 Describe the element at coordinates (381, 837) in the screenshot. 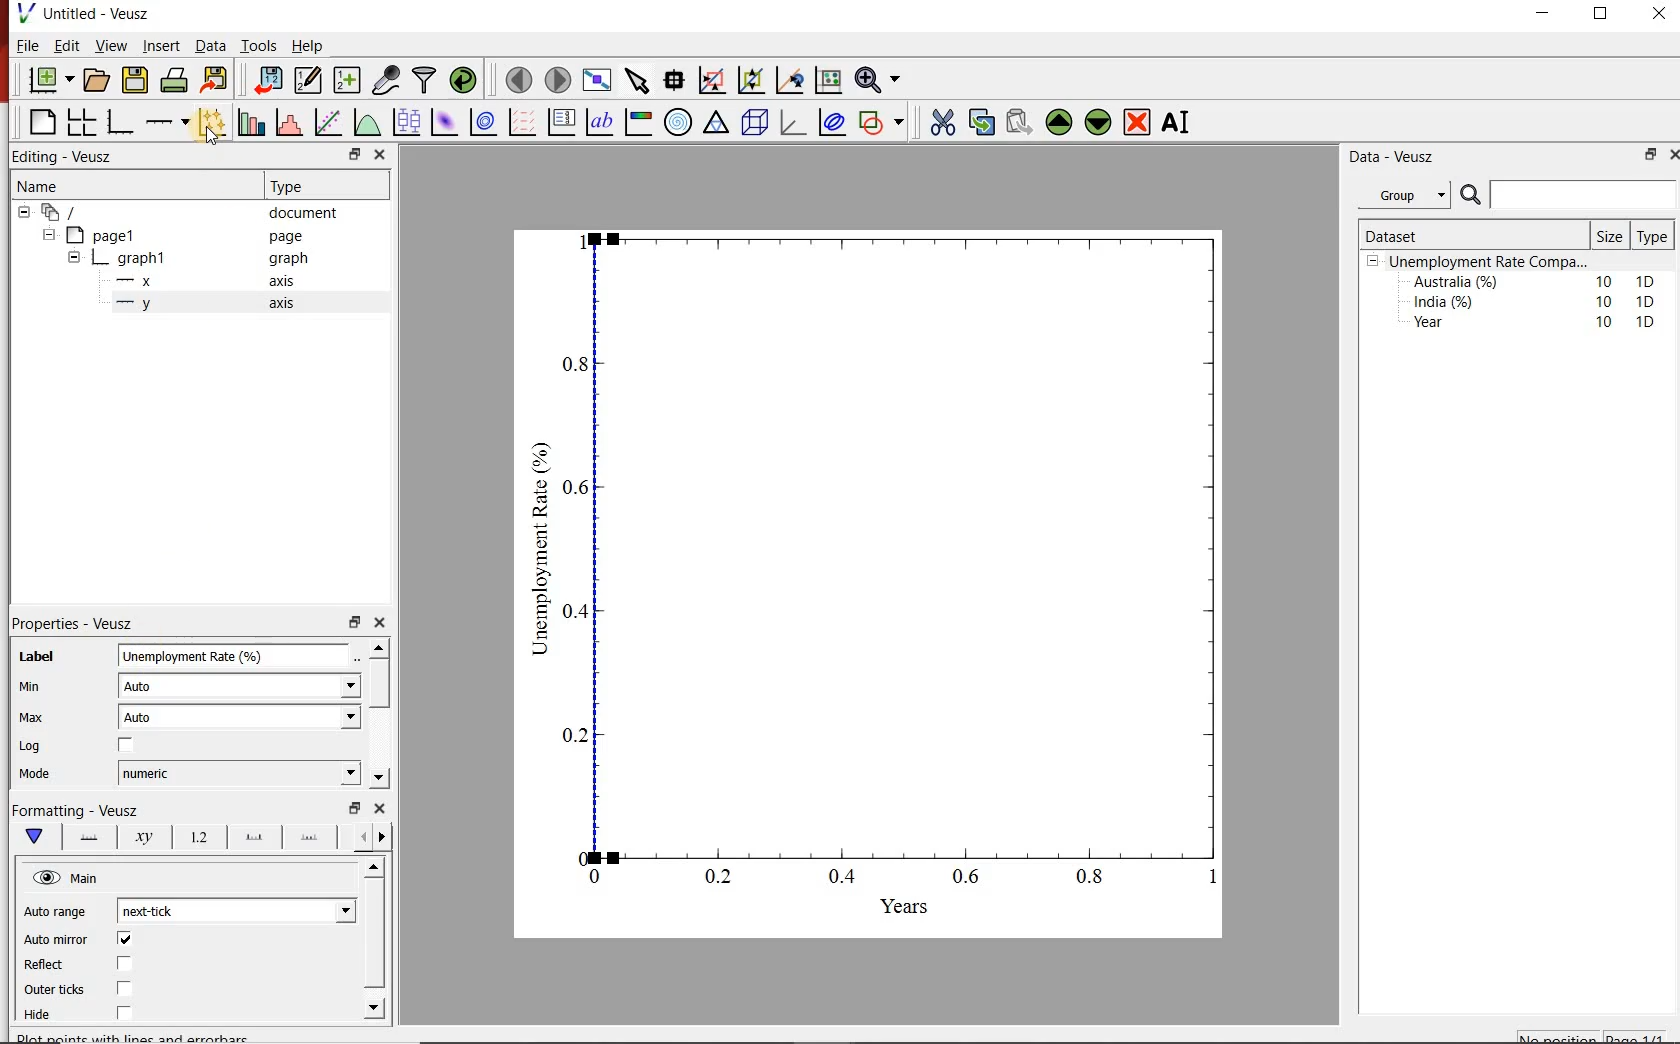

I see `move right` at that location.